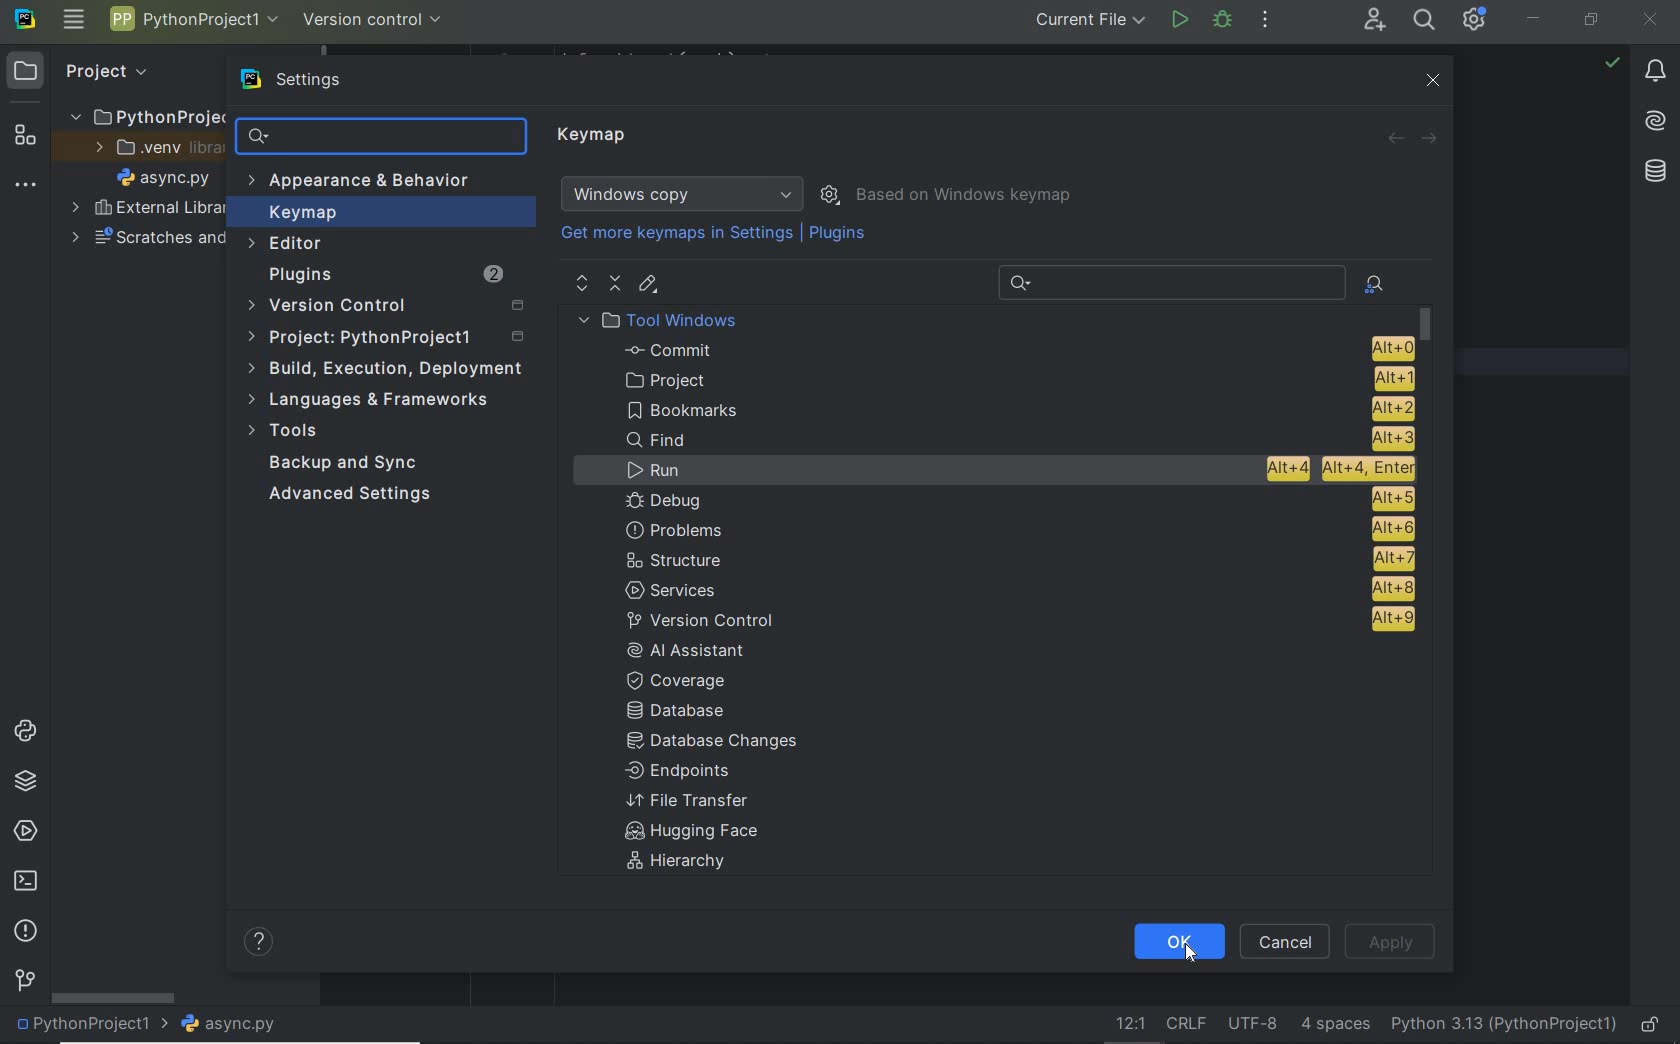 This screenshot has height=1044, width=1680. Describe the element at coordinates (679, 772) in the screenshot. I see `Endpoints` at that location.